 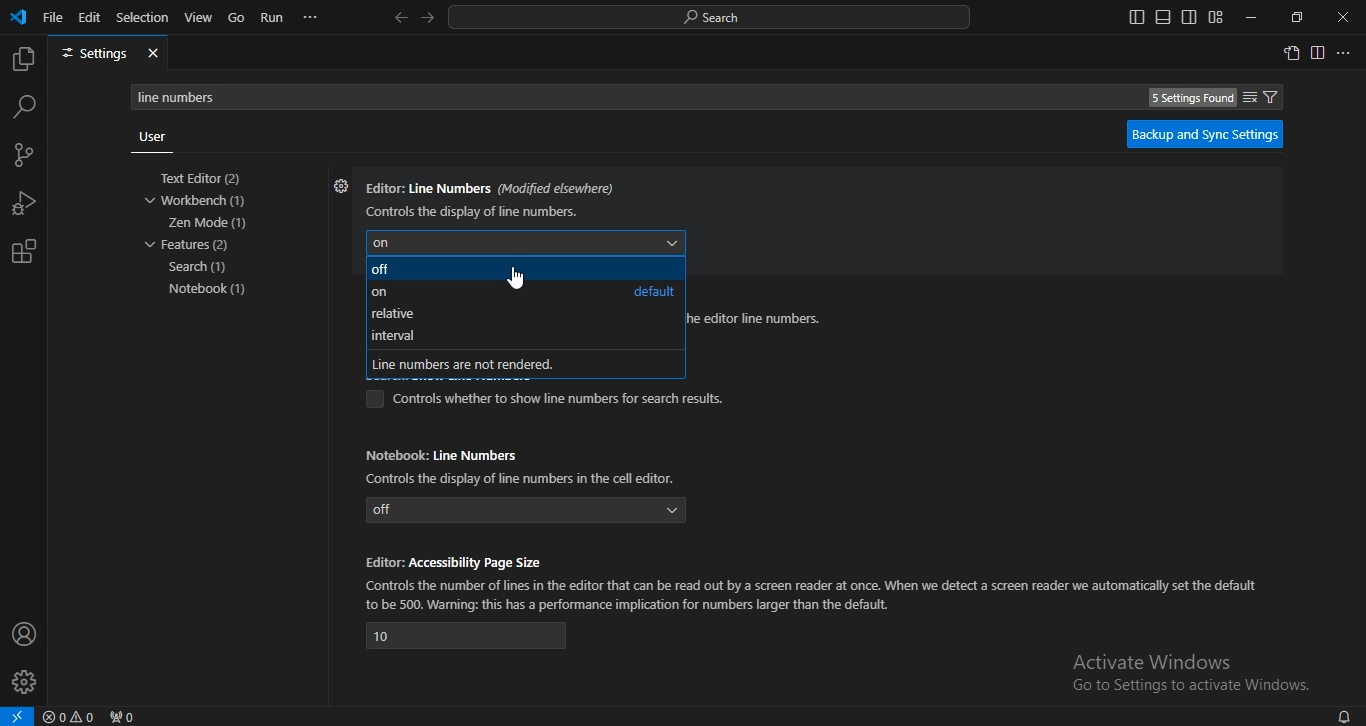 I want to click on workbench, so click(x=204, y=201).